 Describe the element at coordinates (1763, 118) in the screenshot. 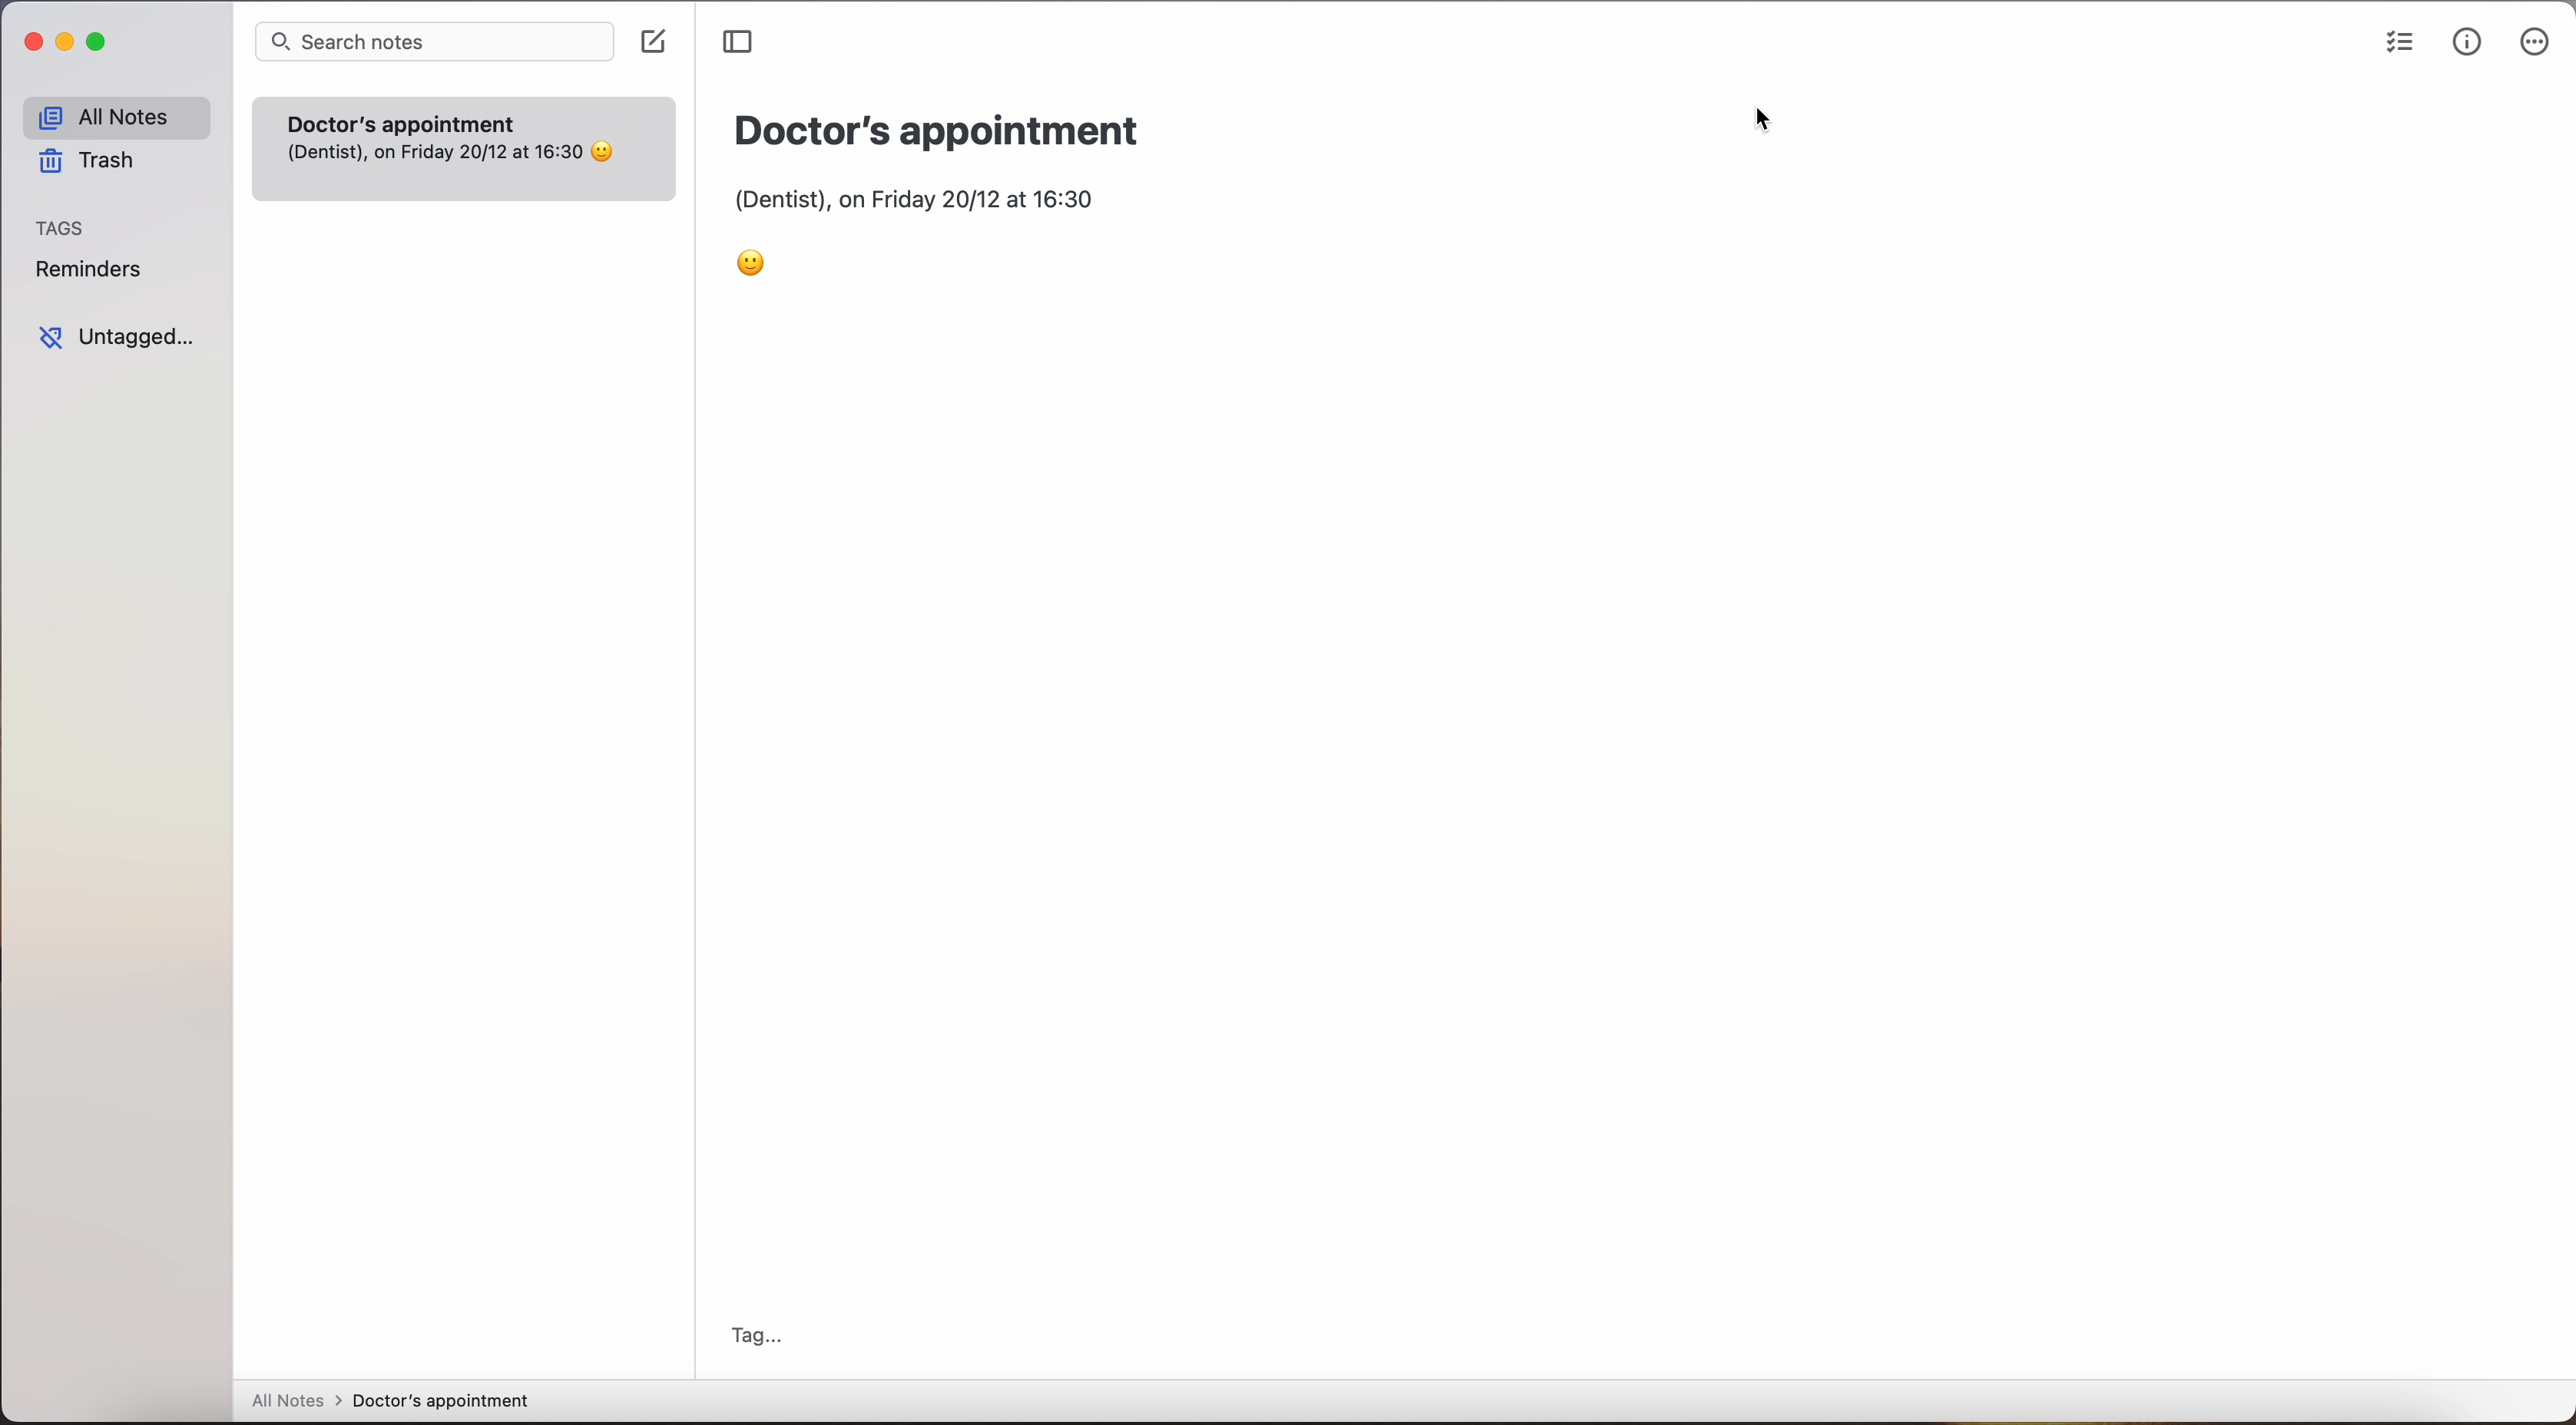

I see `cursor` at that location.